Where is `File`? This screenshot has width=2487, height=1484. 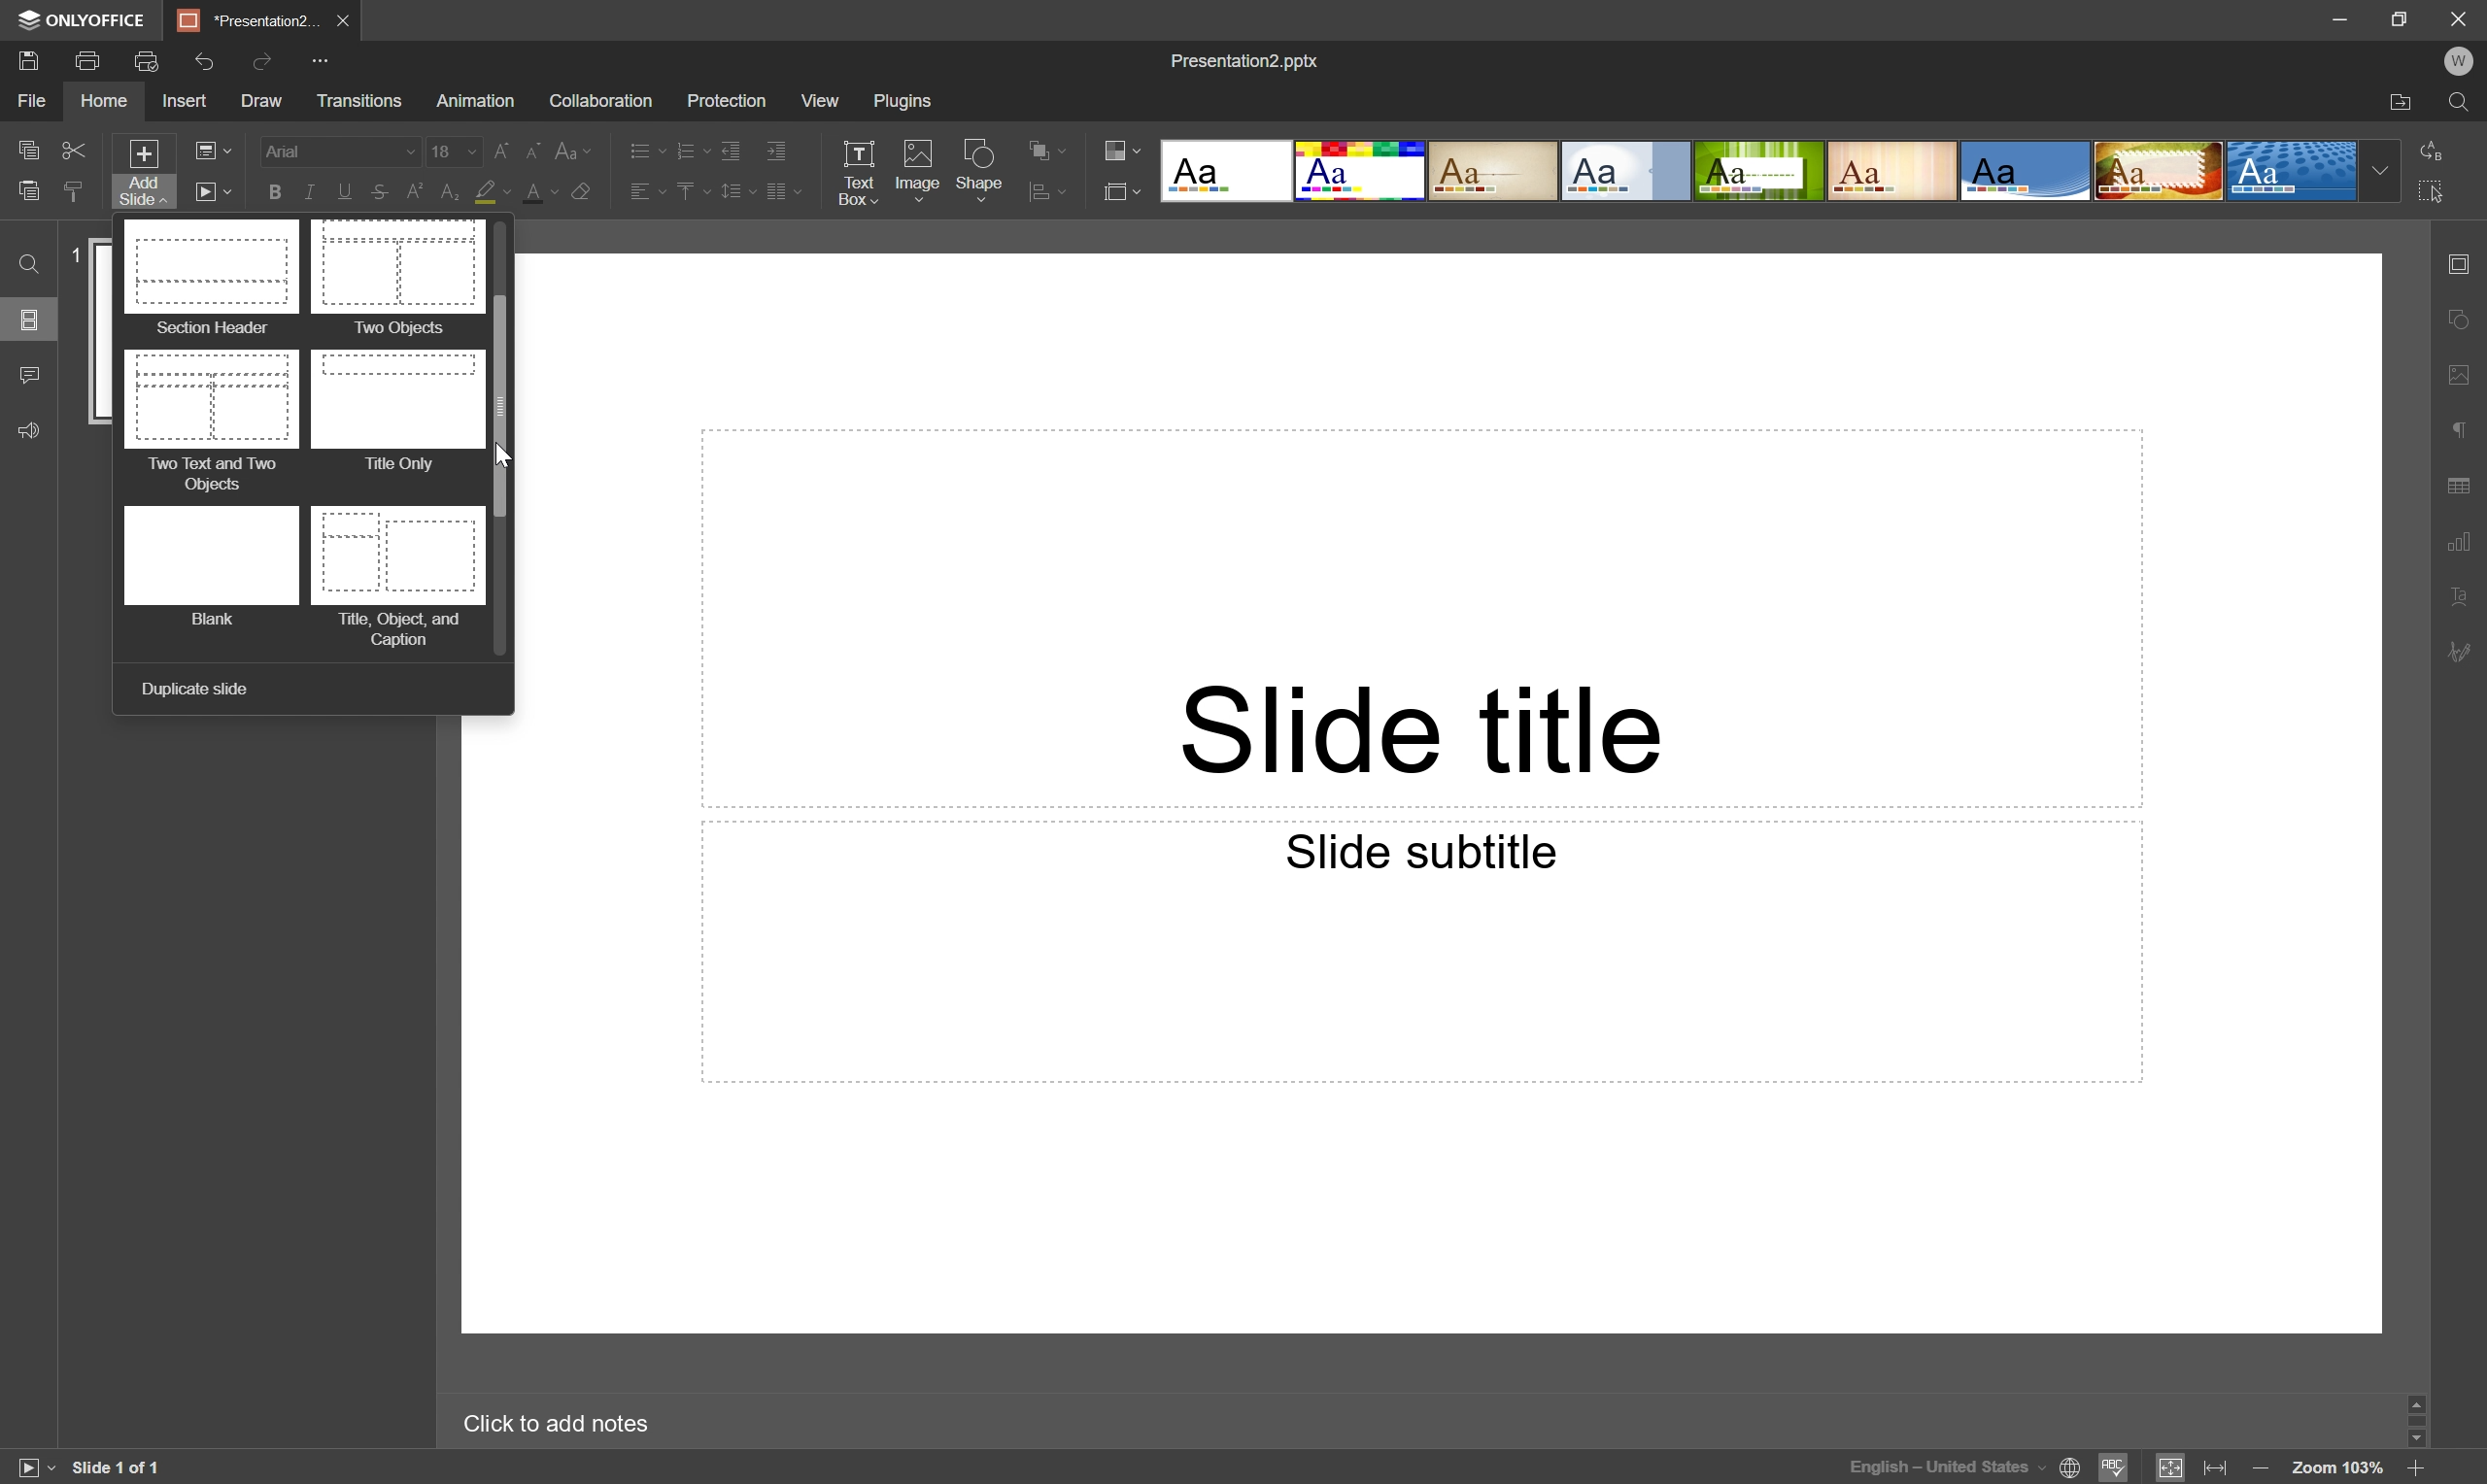
File is located at coordinates (34, 100).